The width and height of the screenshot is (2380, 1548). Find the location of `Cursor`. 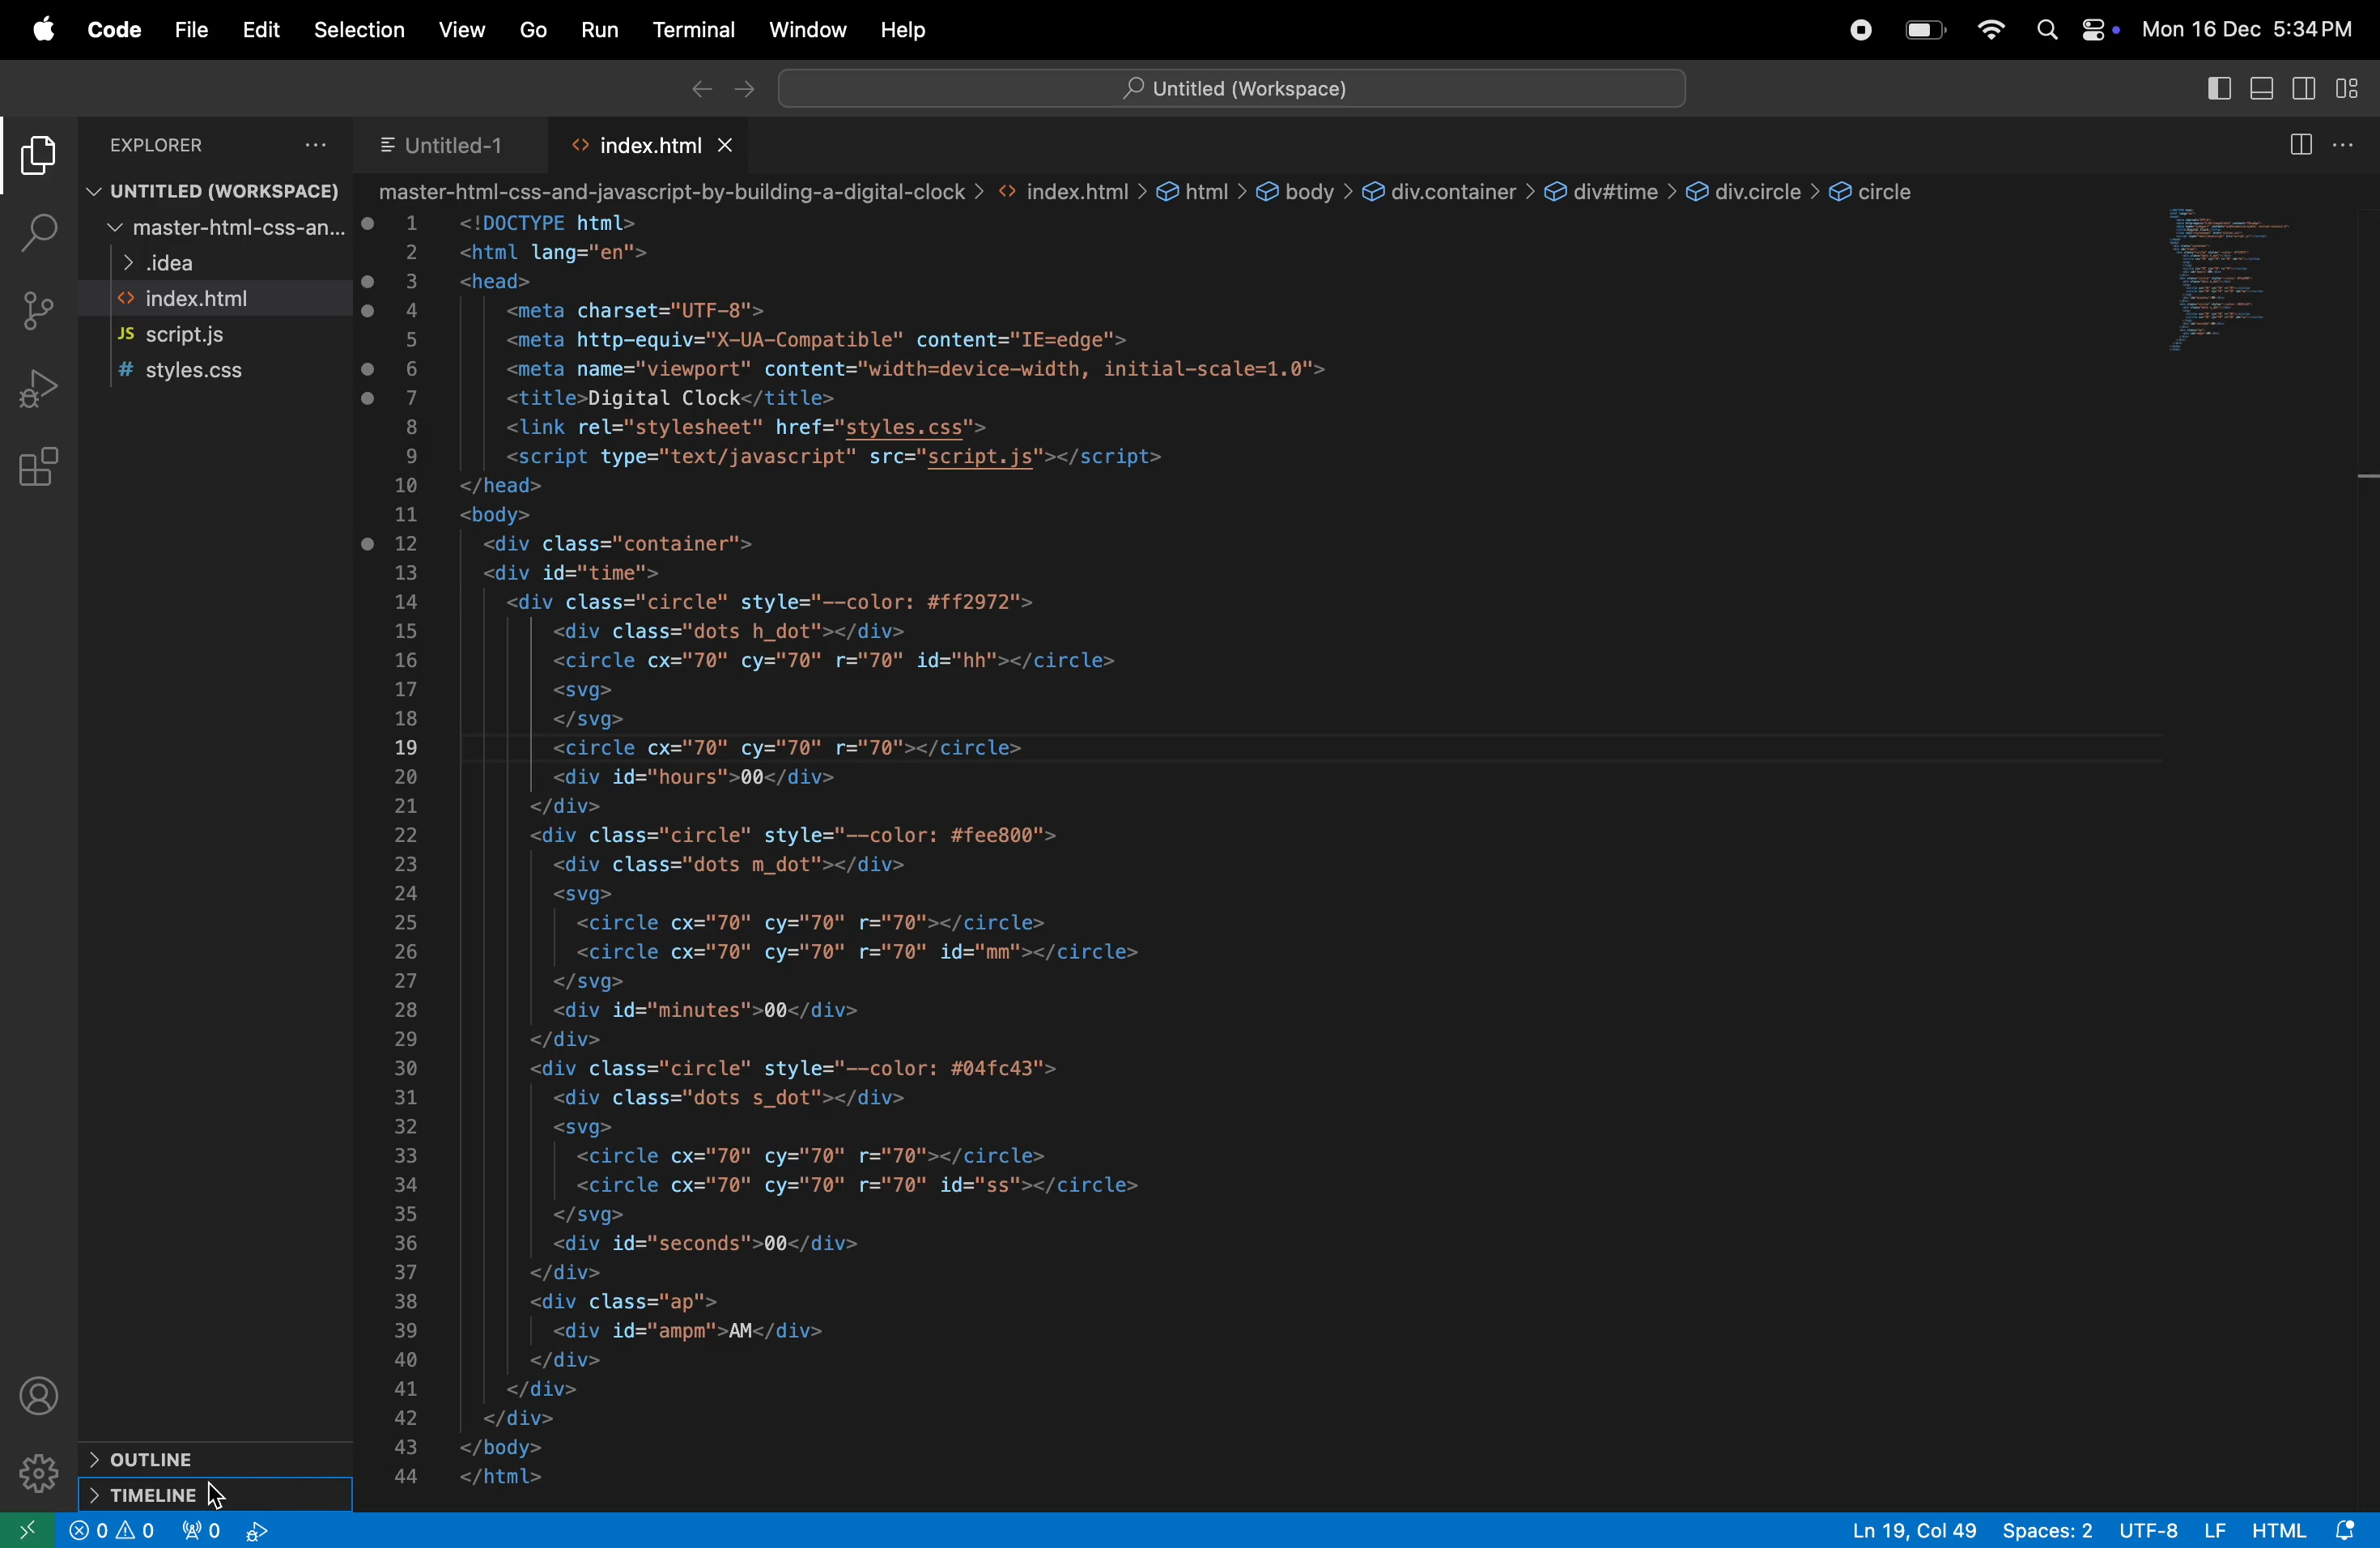

Cursor is located at coordinates (223, 1495).